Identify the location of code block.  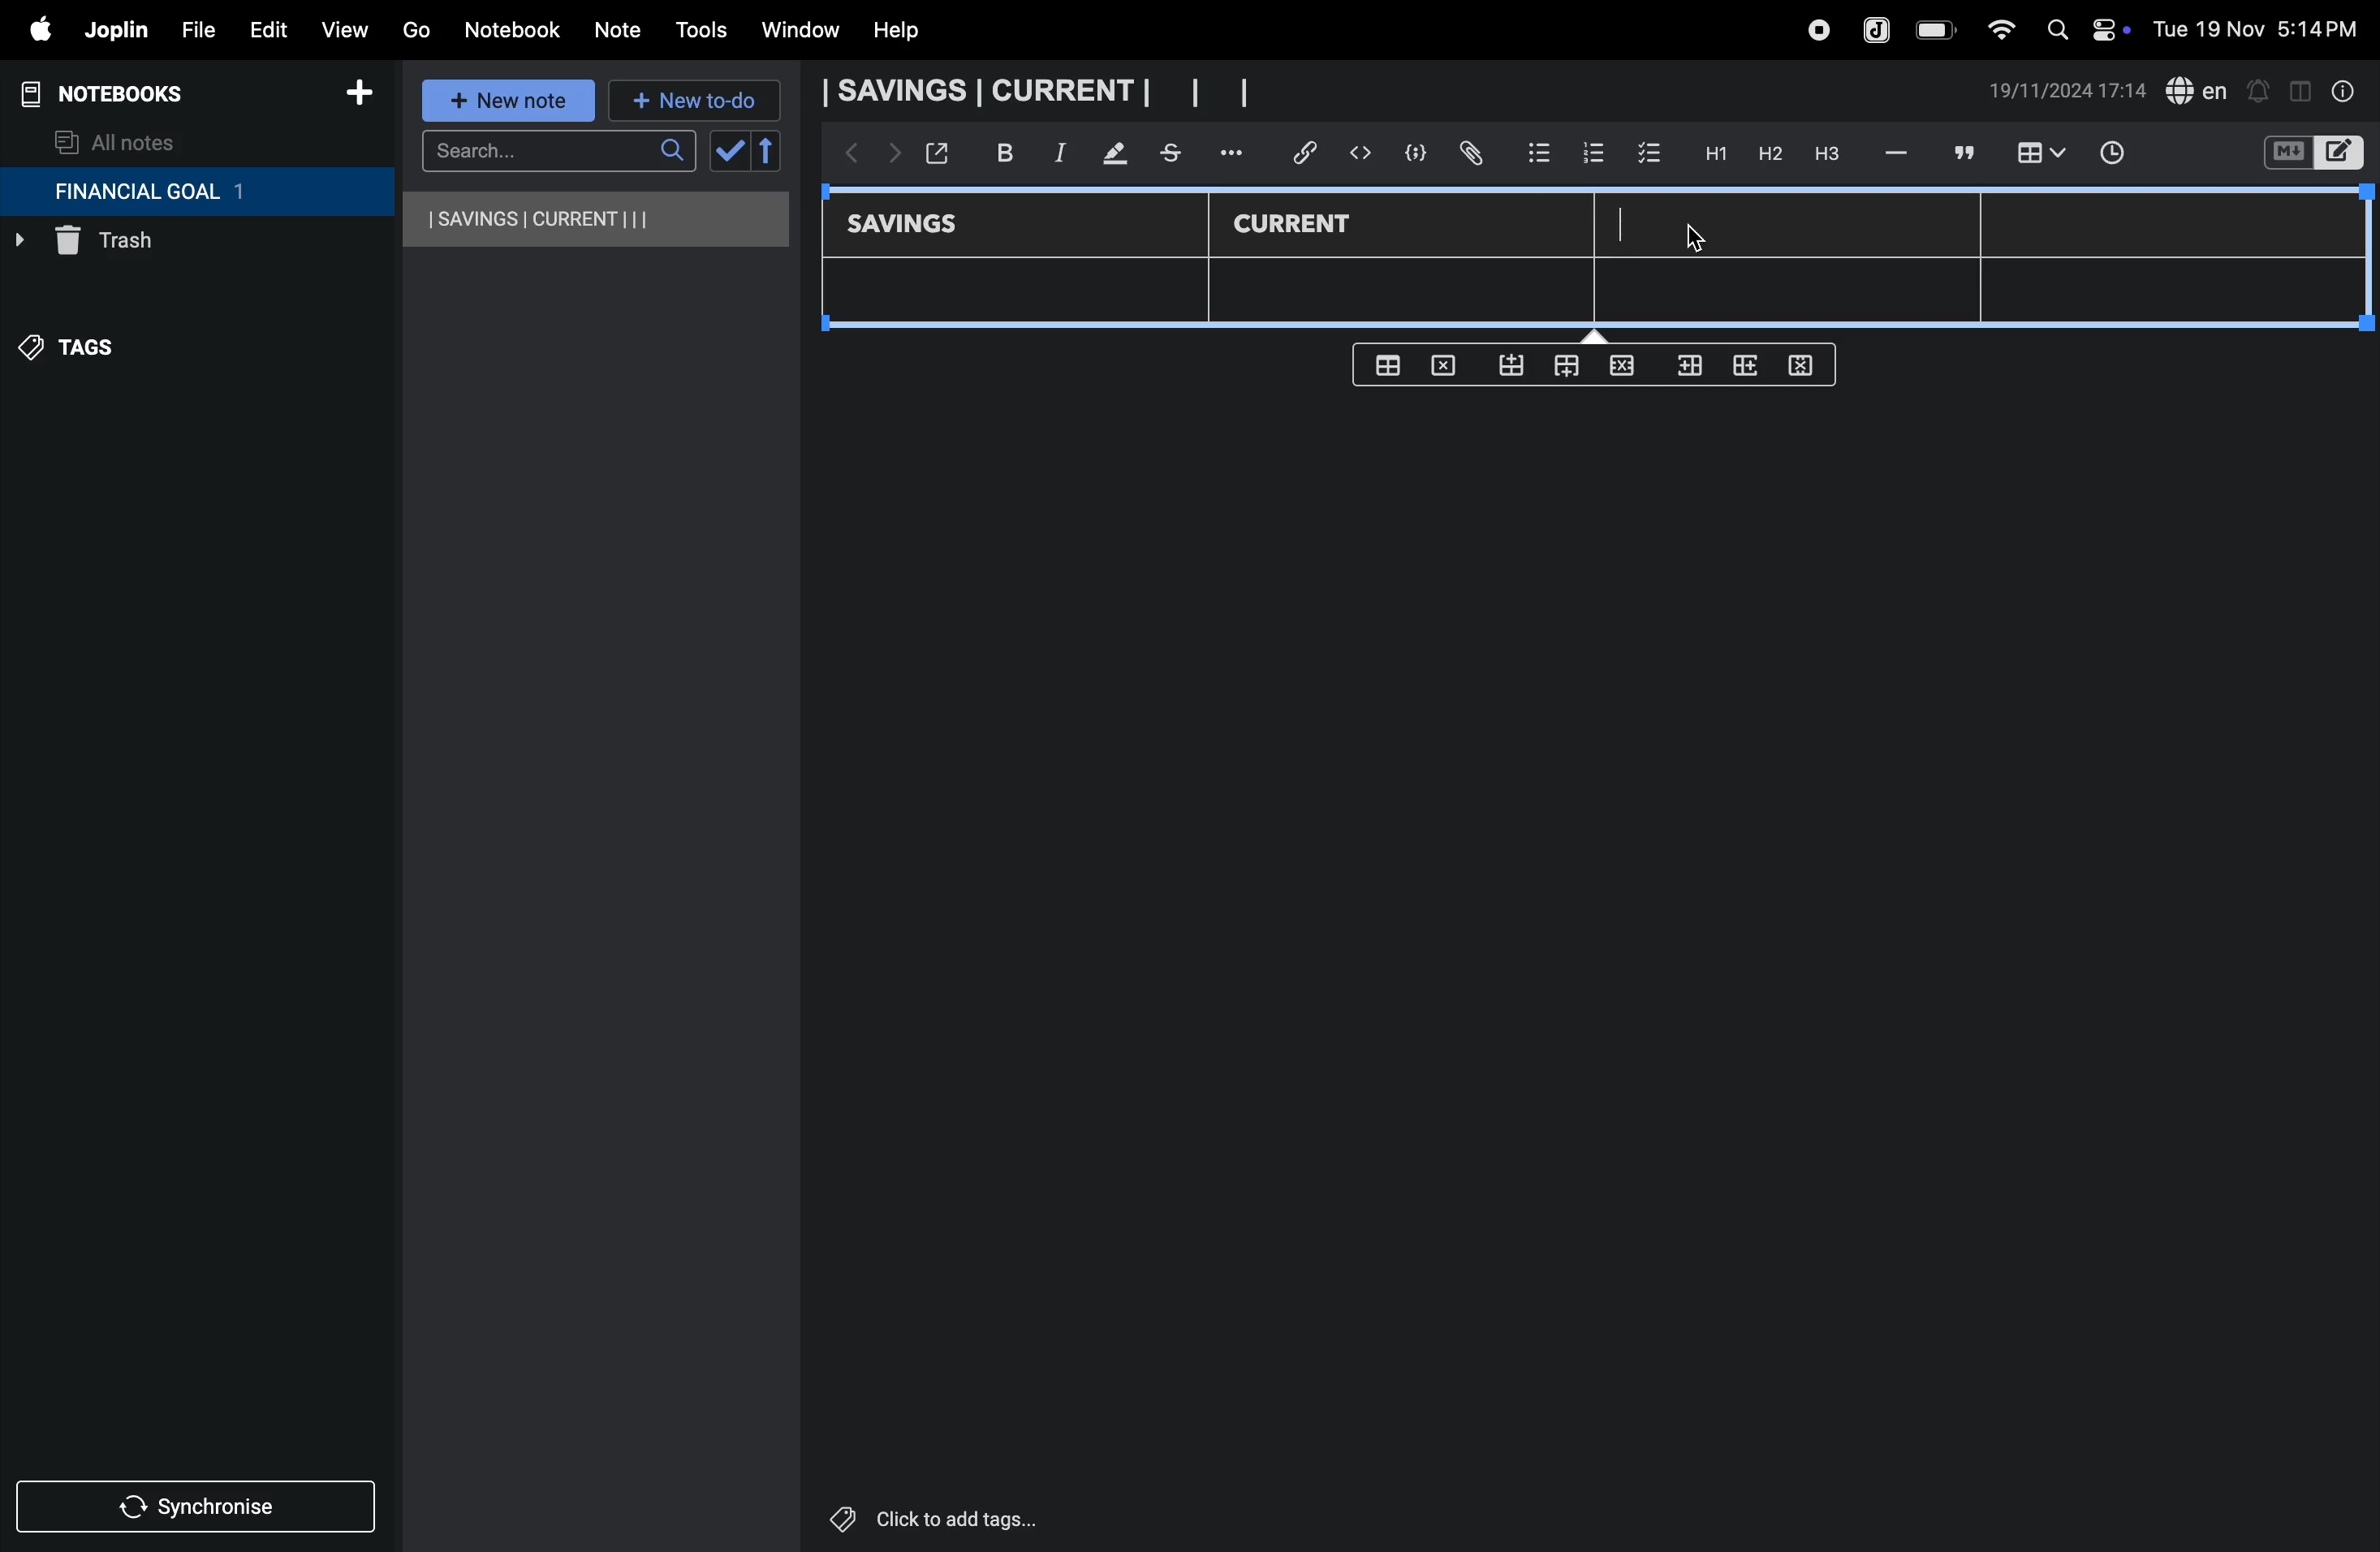
(1408, 153).